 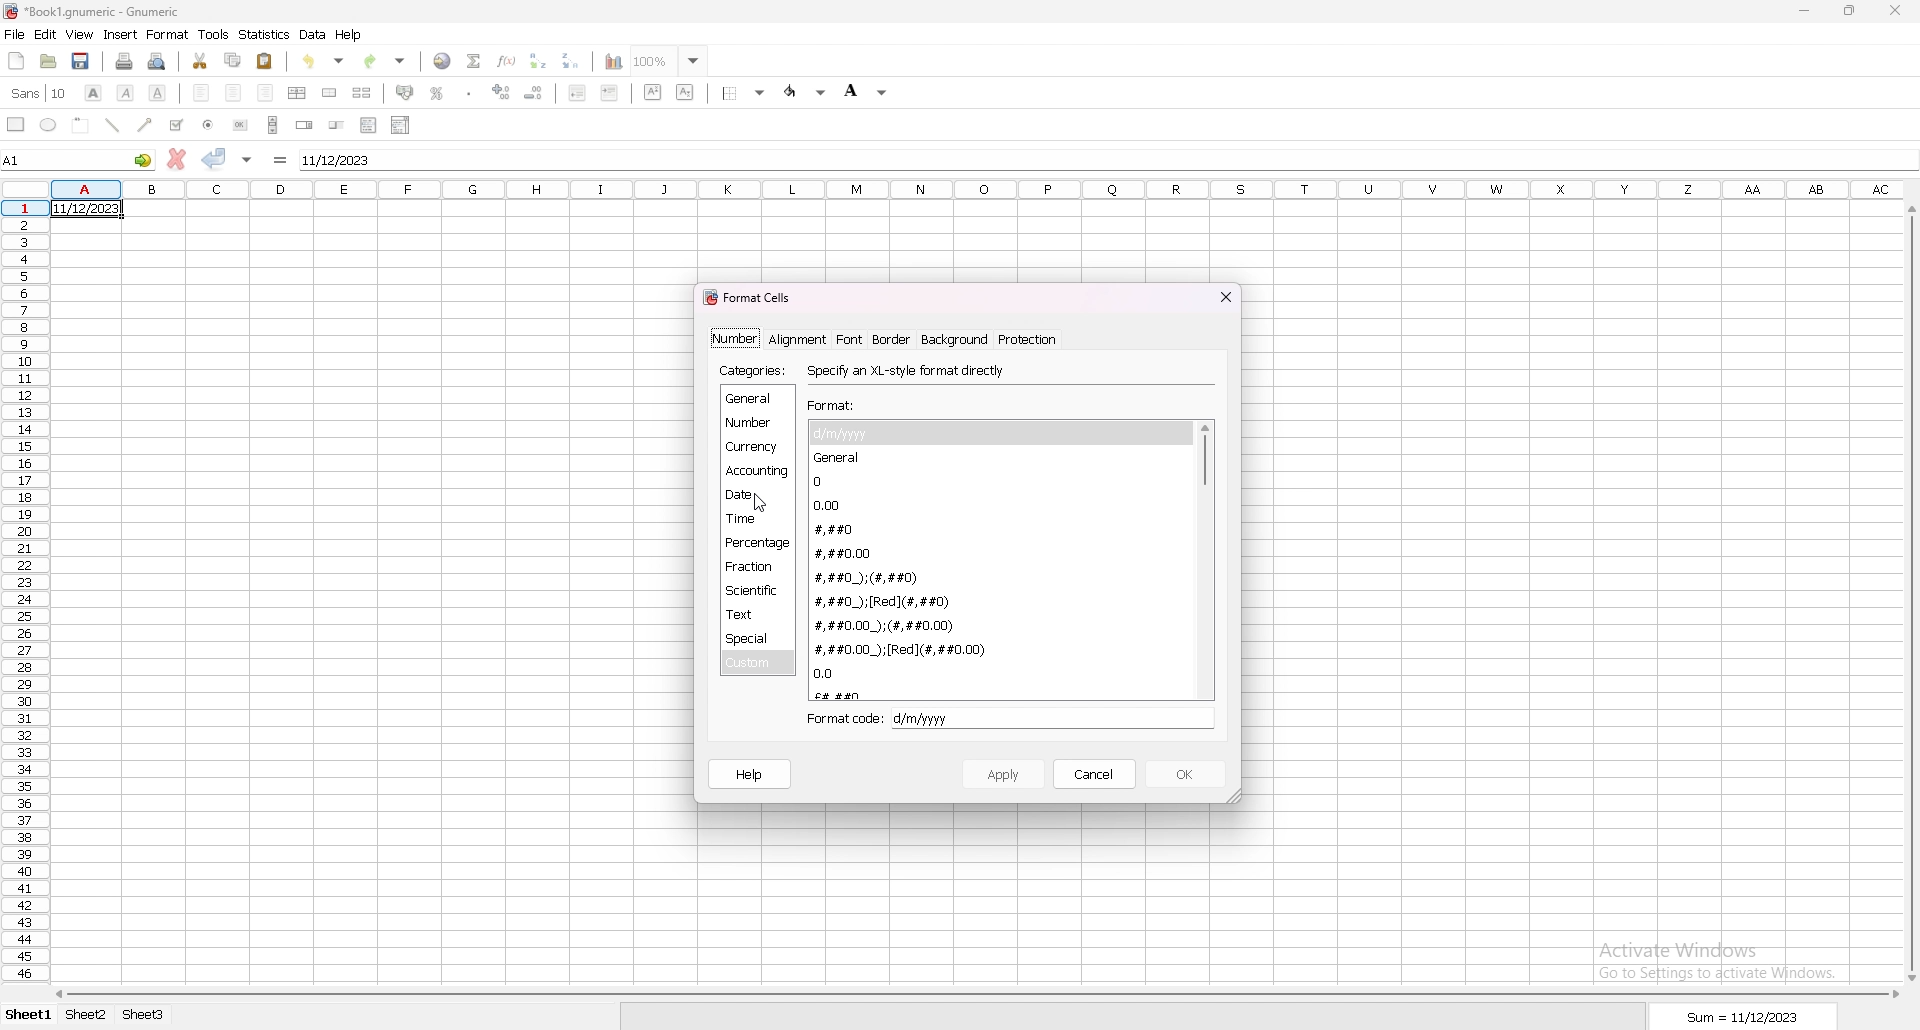 I want to click on statistics, so click(x=266, y=34).